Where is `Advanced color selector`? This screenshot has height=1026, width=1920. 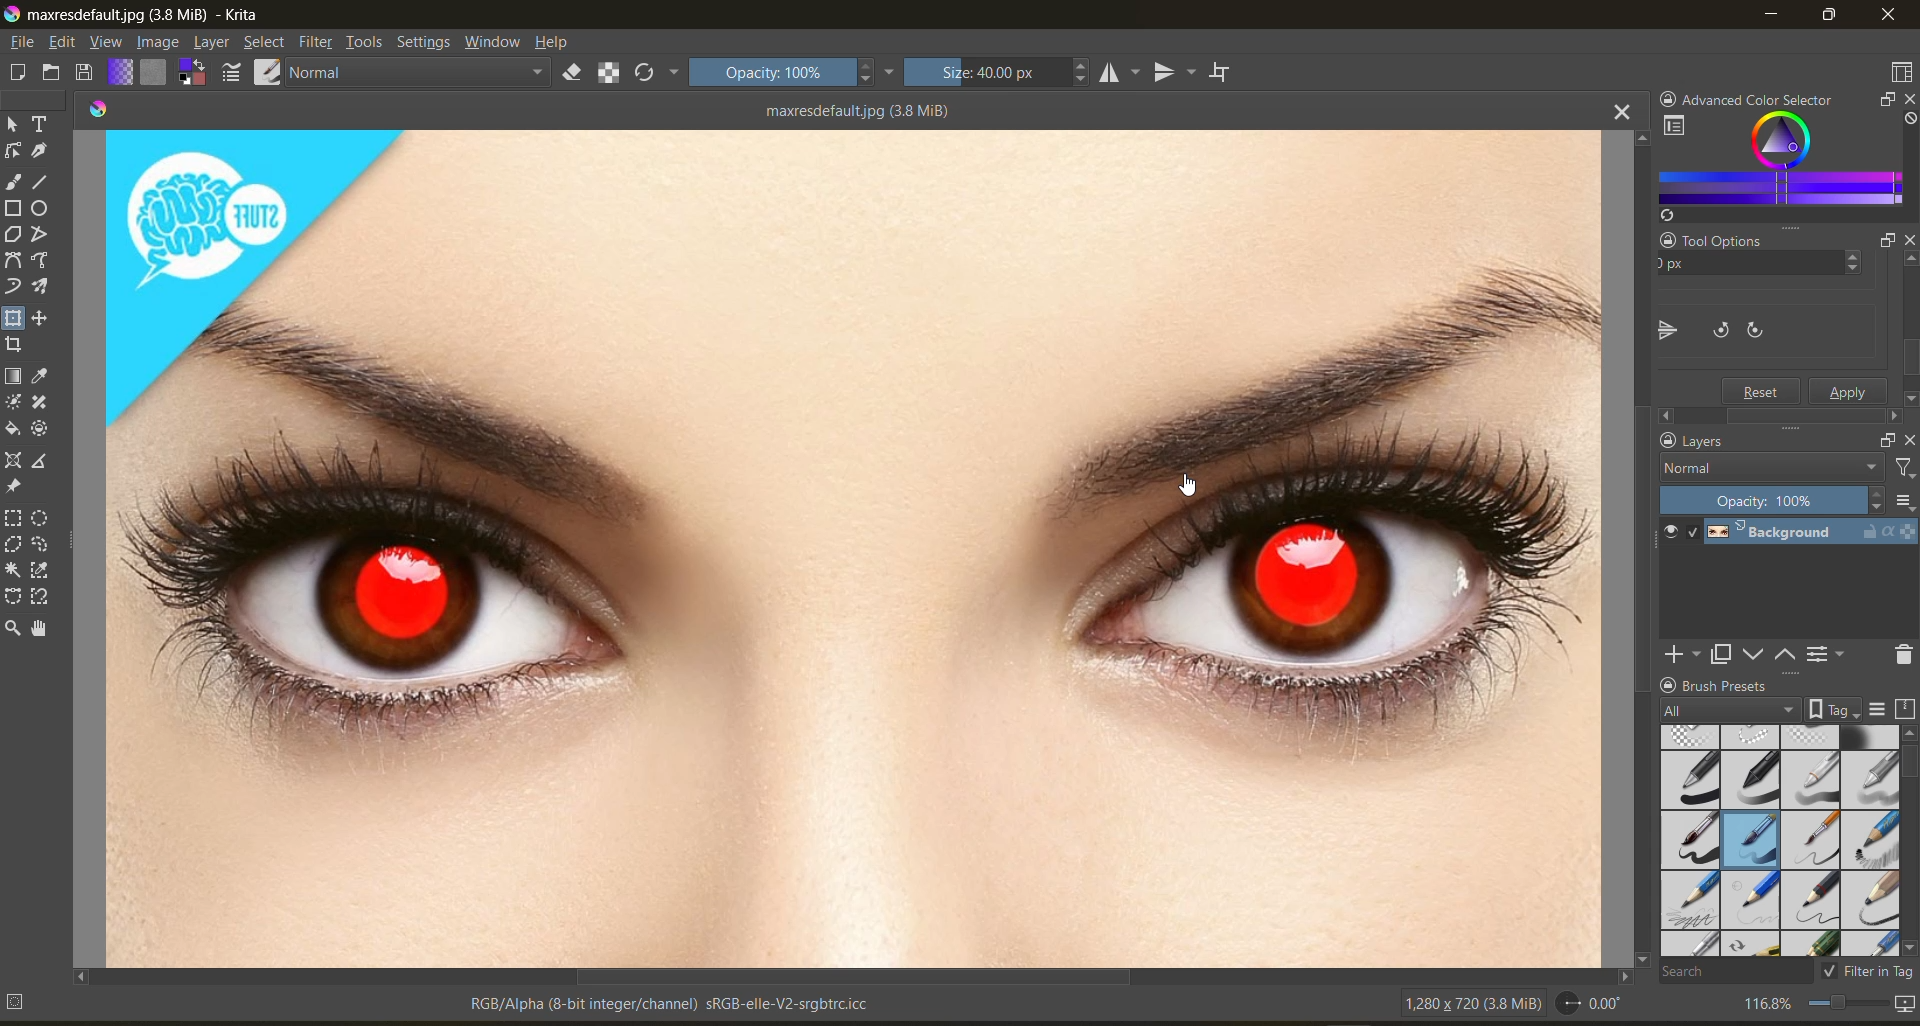 Advanced color selector is located at coordinates (1765, 95).